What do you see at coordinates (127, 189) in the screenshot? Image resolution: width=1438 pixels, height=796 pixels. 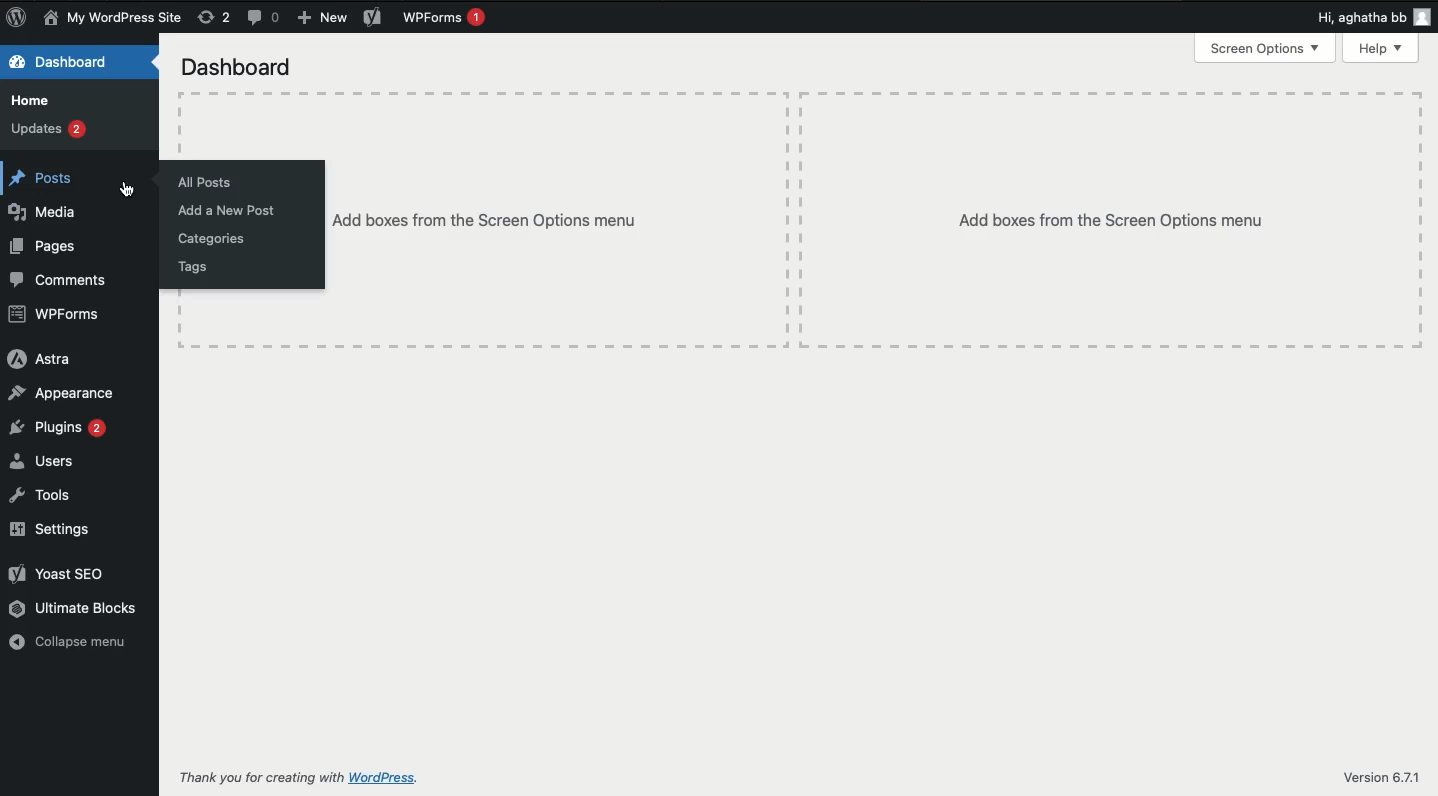 I see `cursor` at bounding box center [127, 189].